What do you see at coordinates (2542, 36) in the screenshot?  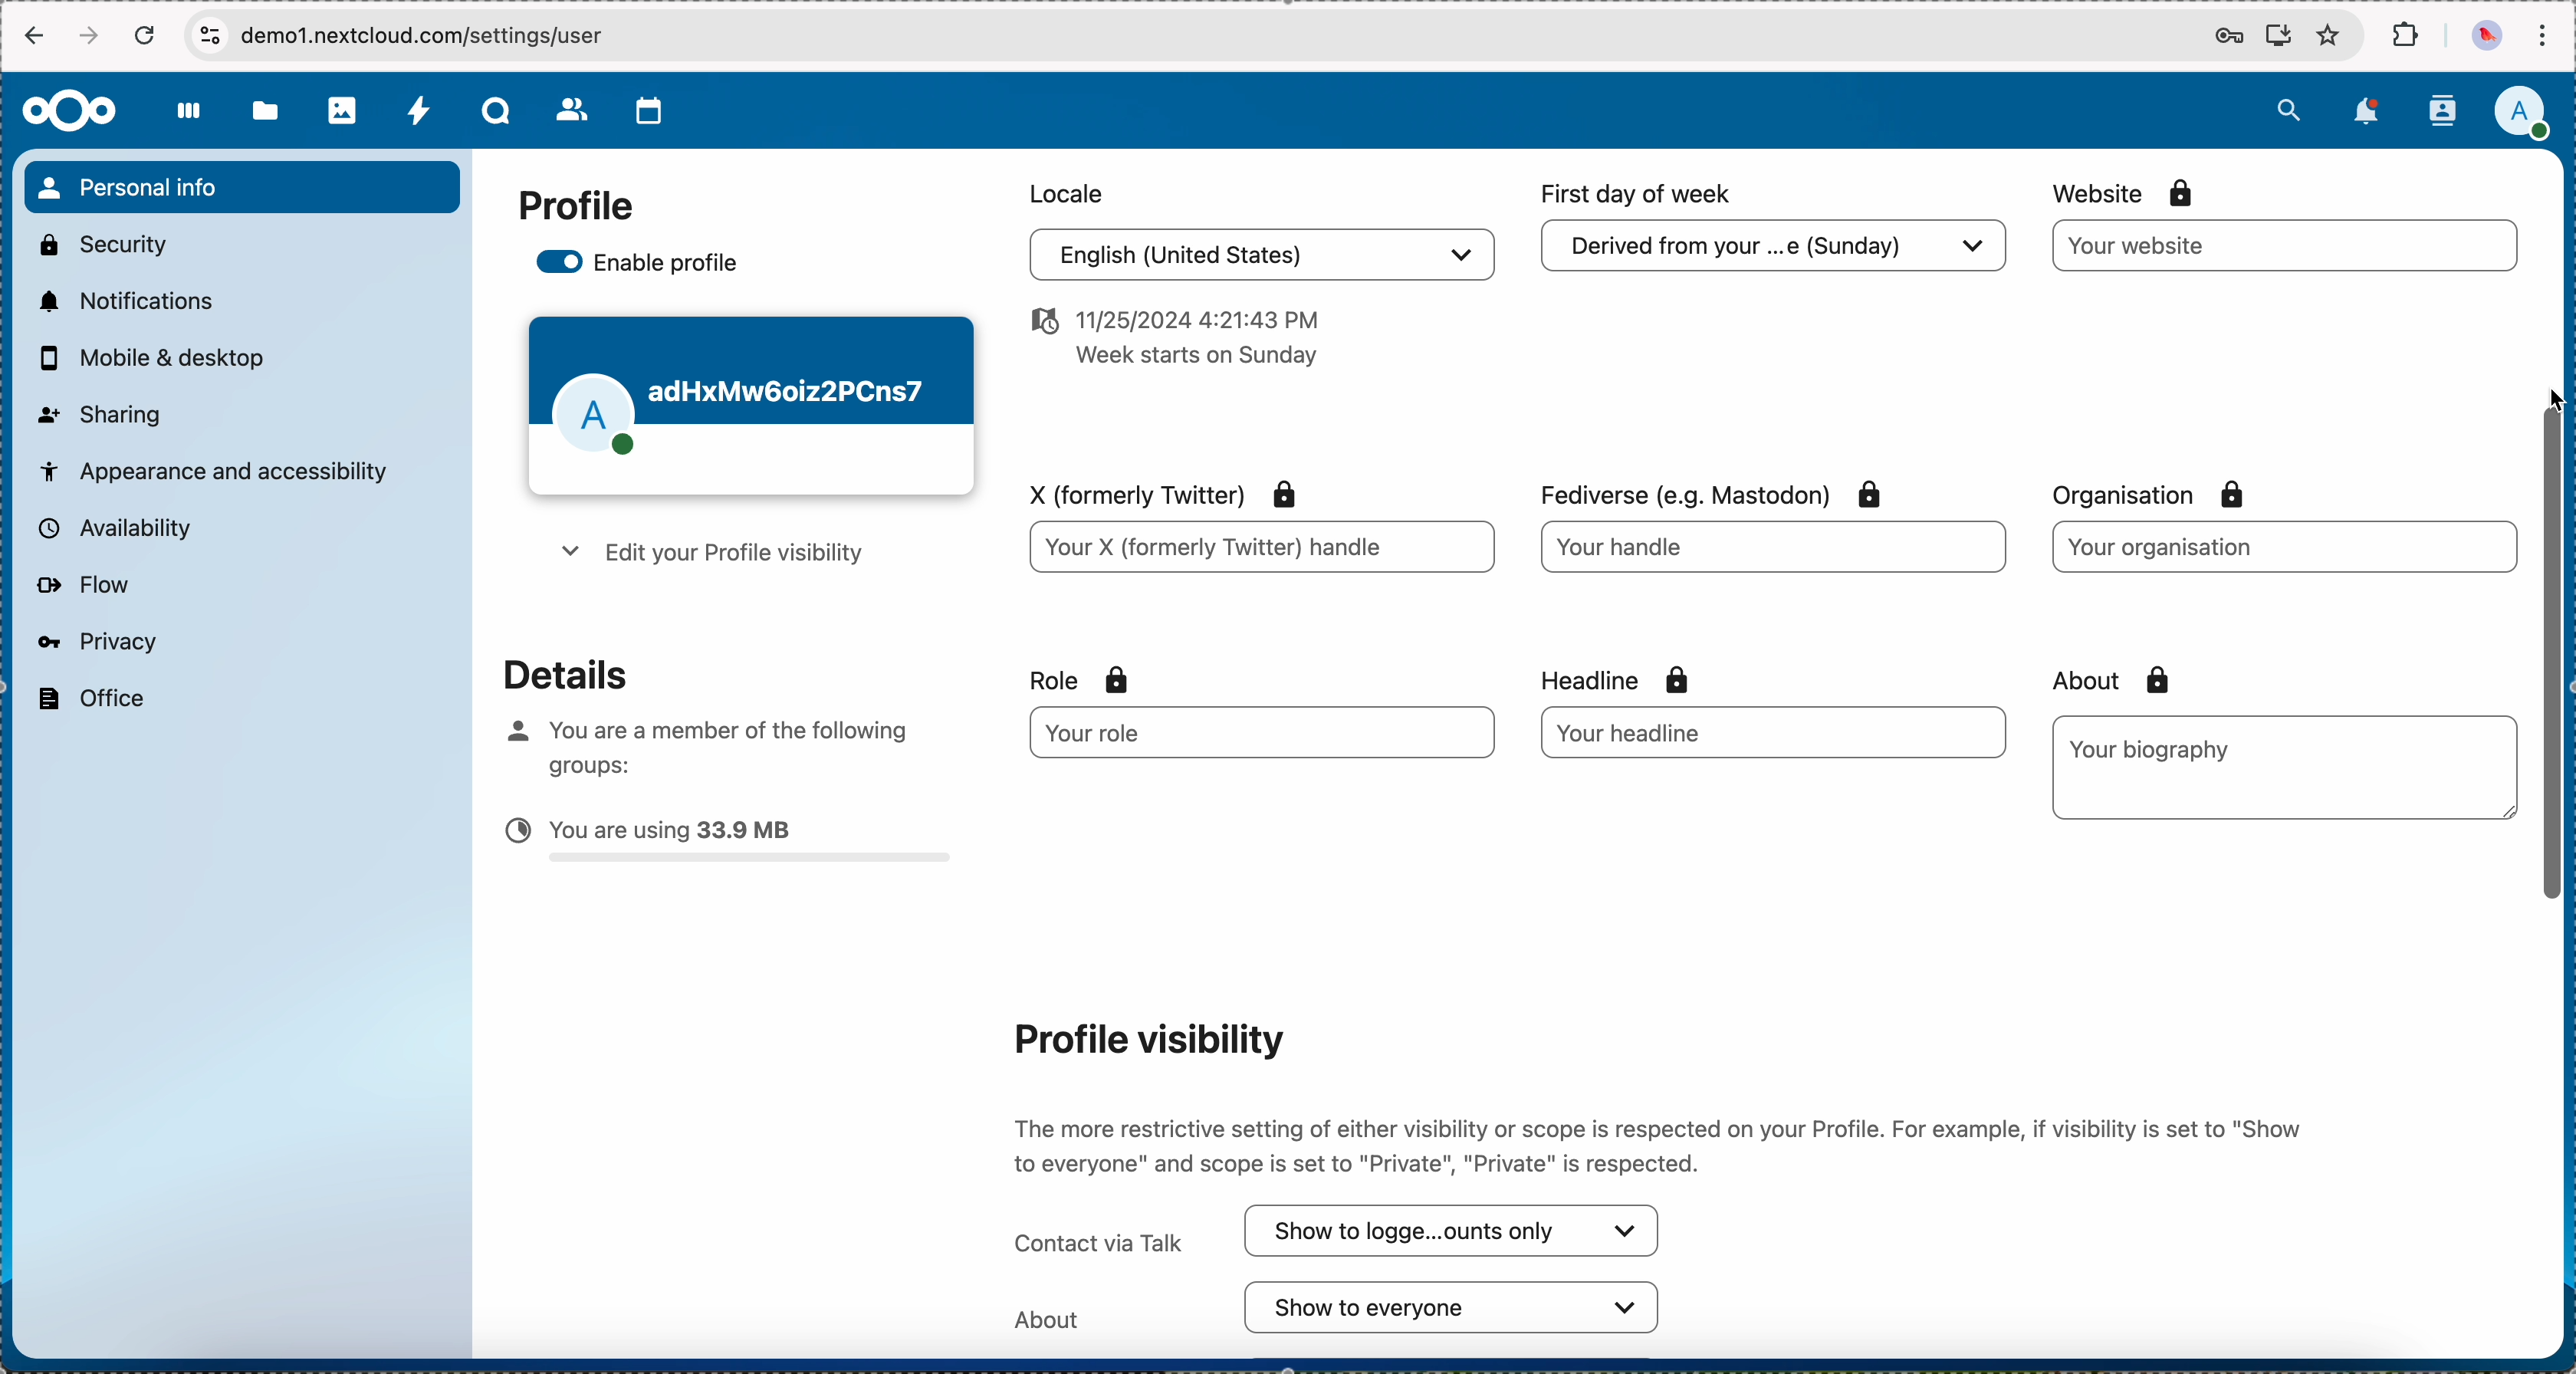 I see `customize and control Google Chrome` at bounding box center [2542, 36].